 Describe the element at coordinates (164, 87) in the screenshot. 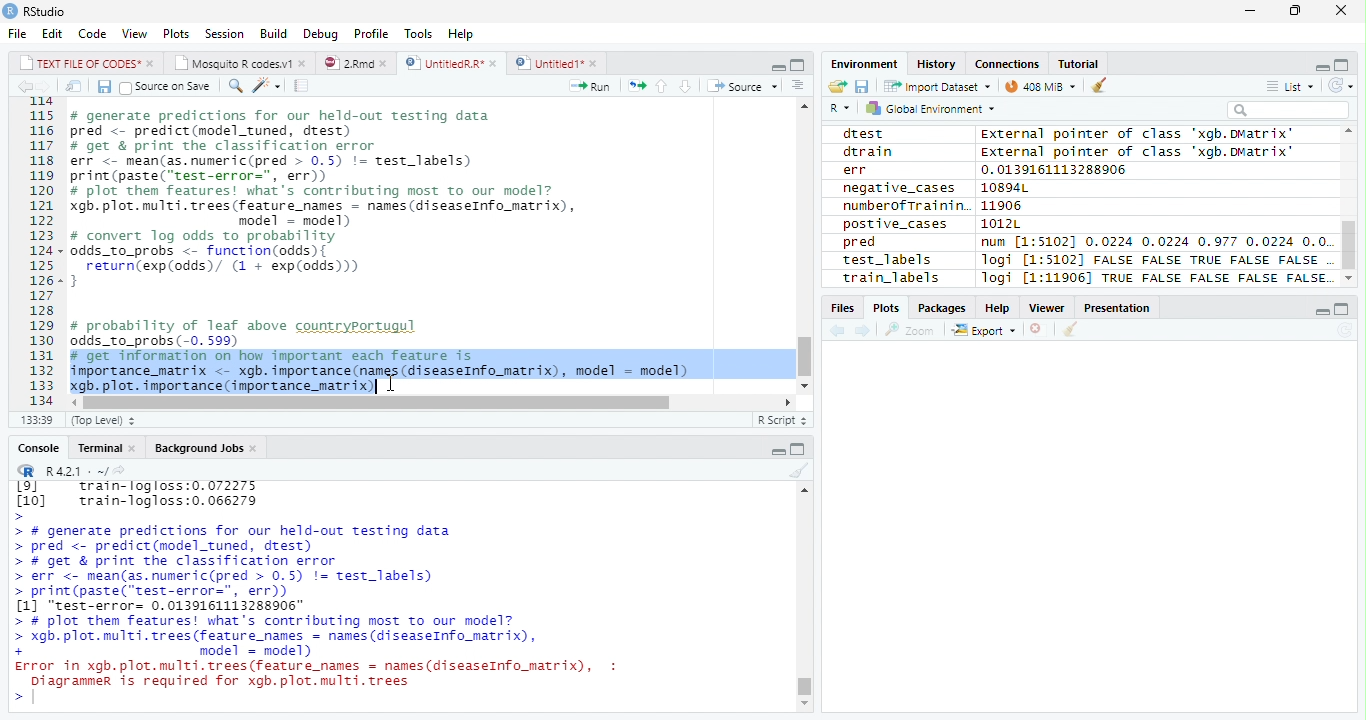

I see `Source on Save` at that location.